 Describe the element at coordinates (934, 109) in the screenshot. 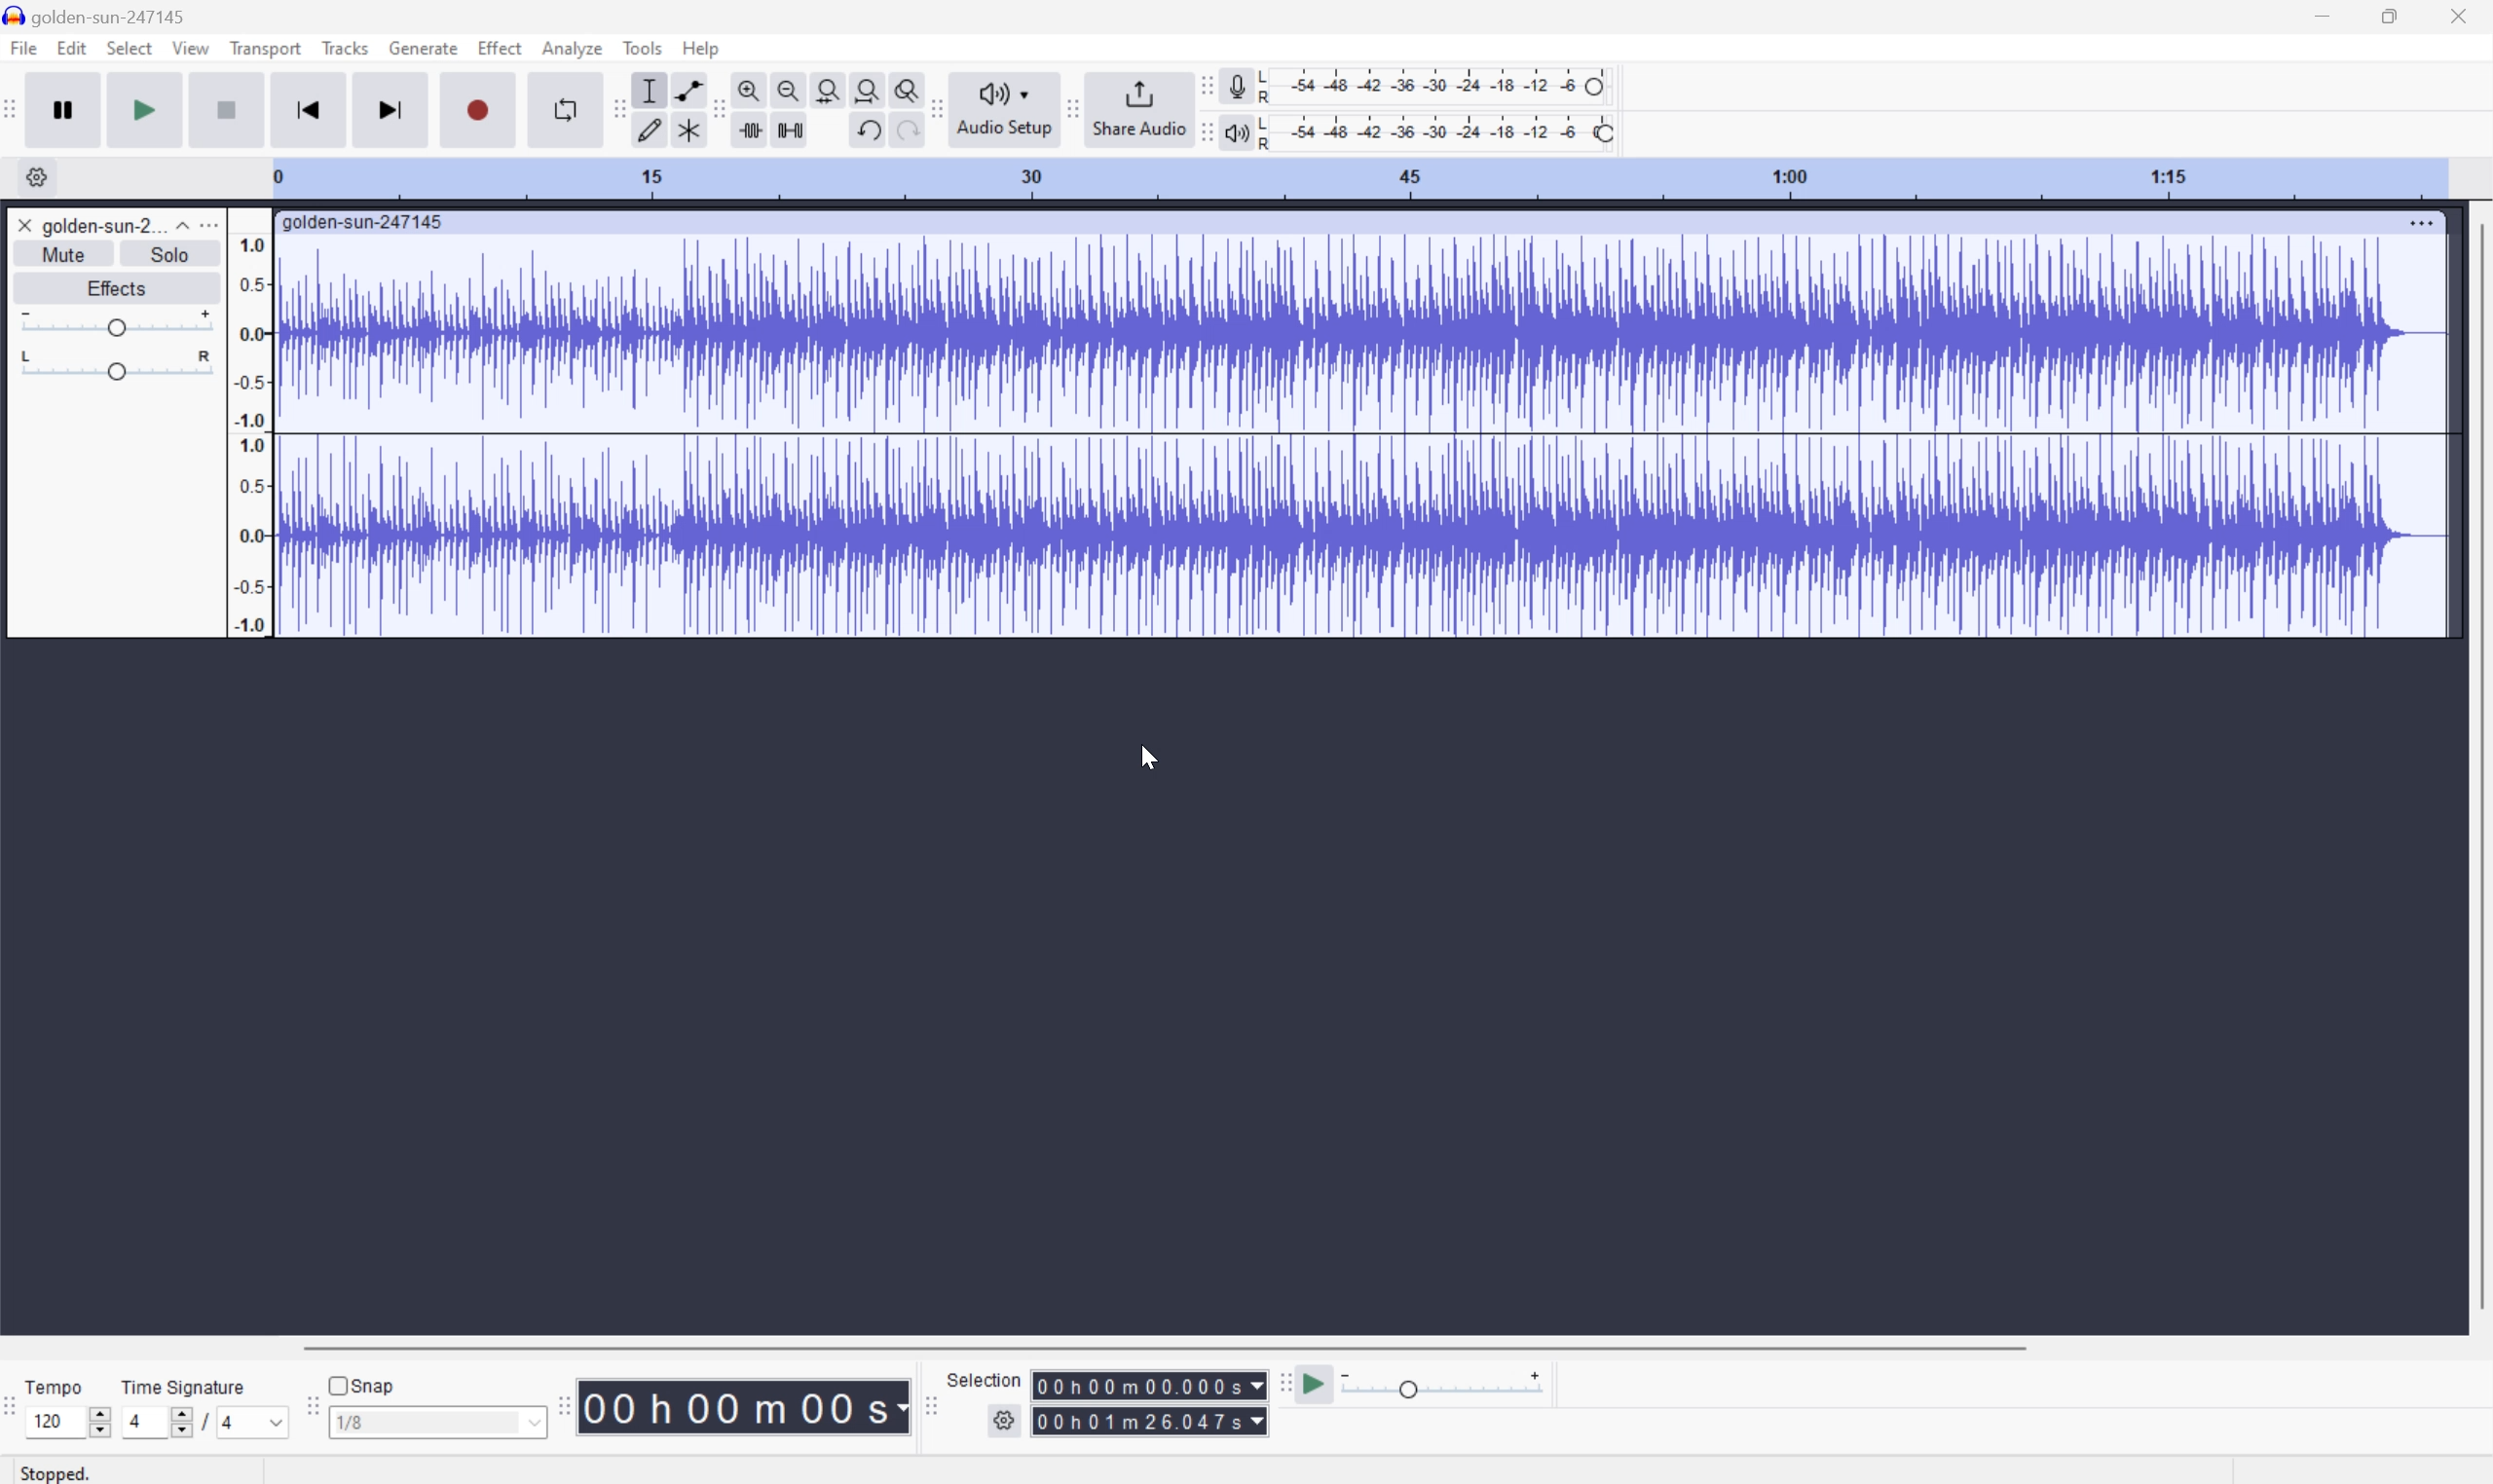

I see `Audacity audio setup toolbar` at that location.